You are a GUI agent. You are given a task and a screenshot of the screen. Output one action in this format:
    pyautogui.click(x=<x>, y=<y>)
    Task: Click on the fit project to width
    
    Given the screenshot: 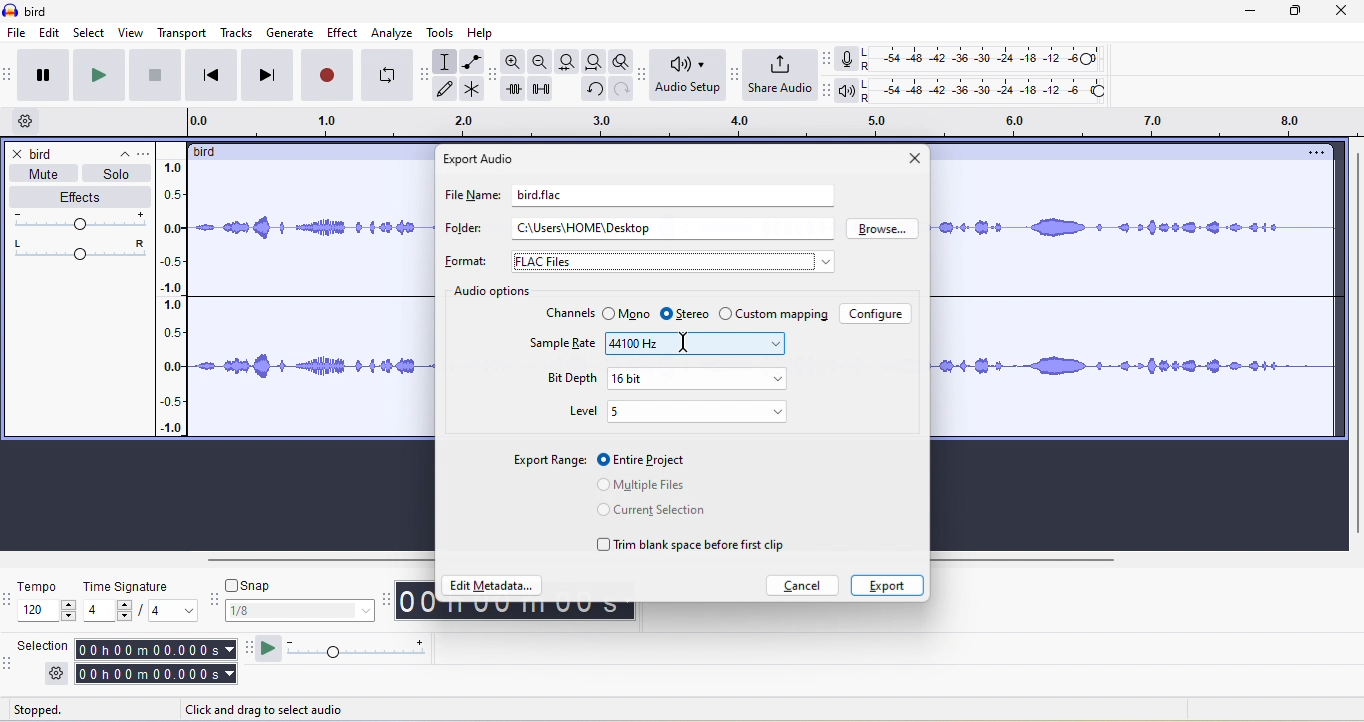 What is the action you would take?
    pyautogui.click(x=592, y=64)
    